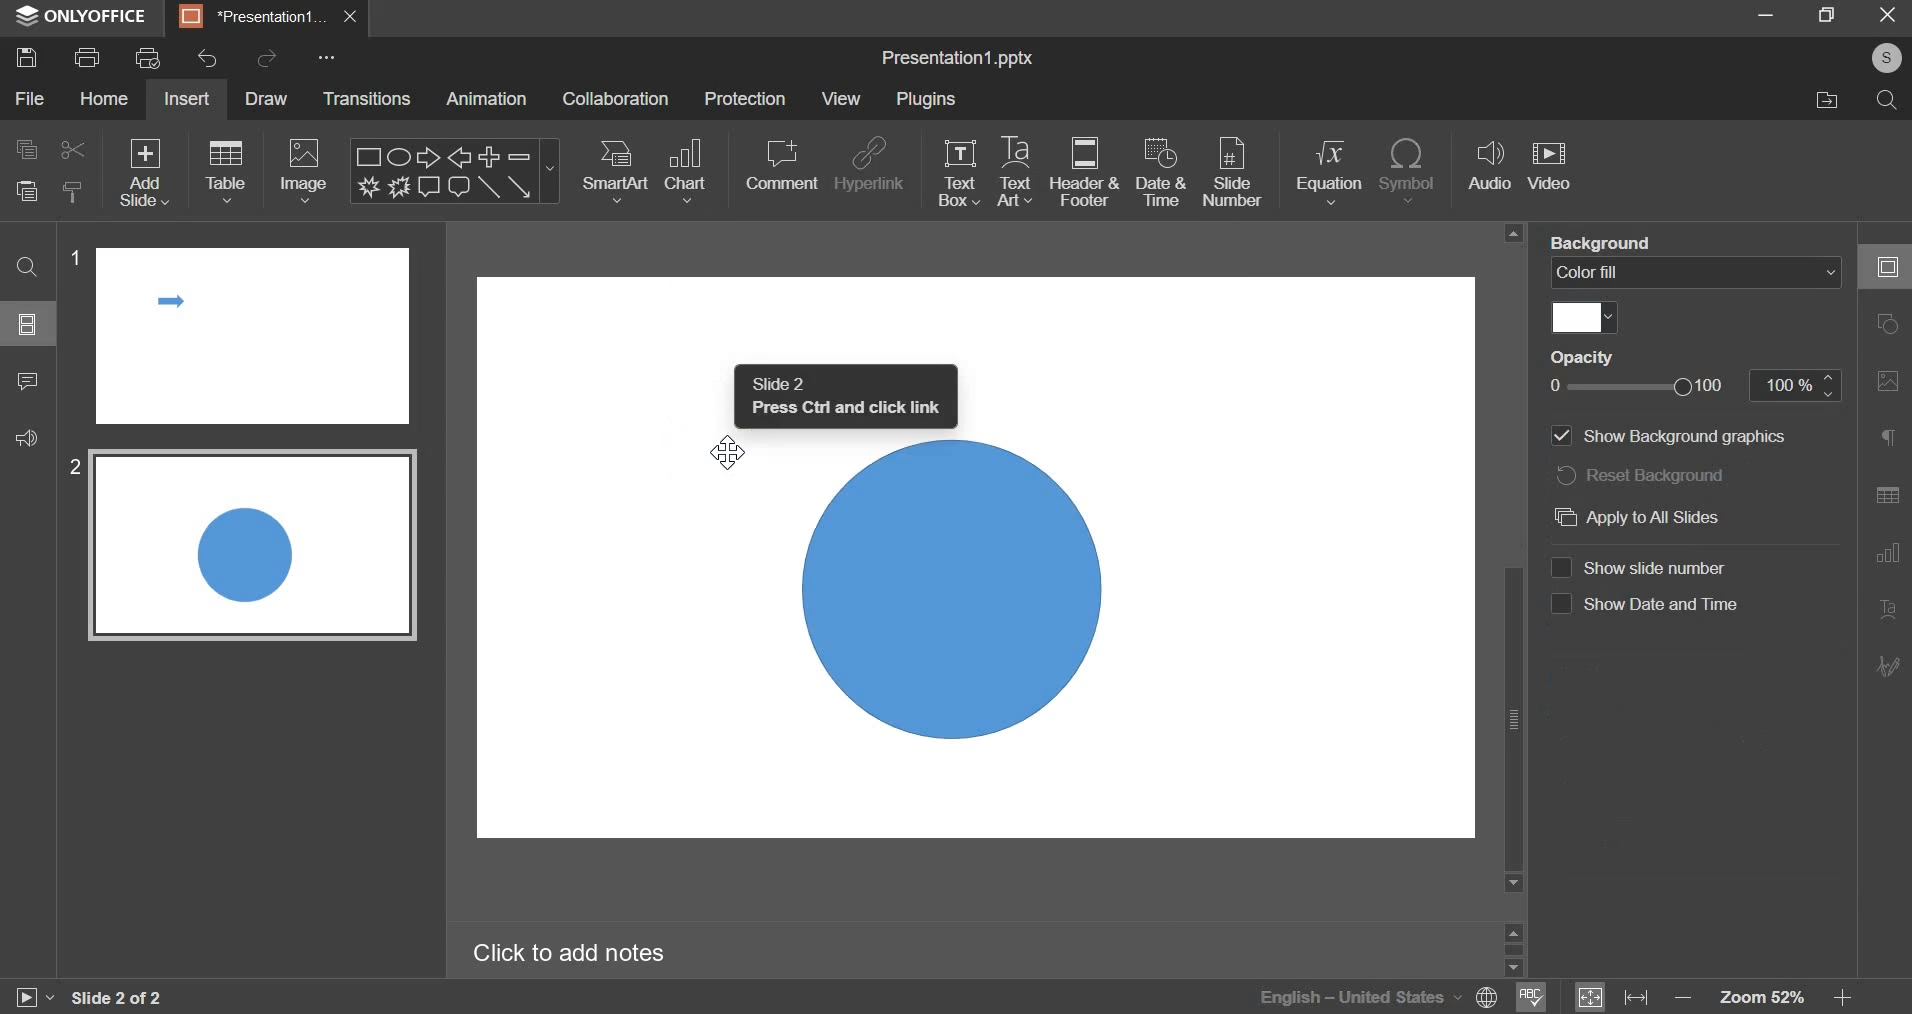 Image resolution: width=1912 pixels, height=1014 pixels. I want to click on slide 1 of 2, so click(120, 997).